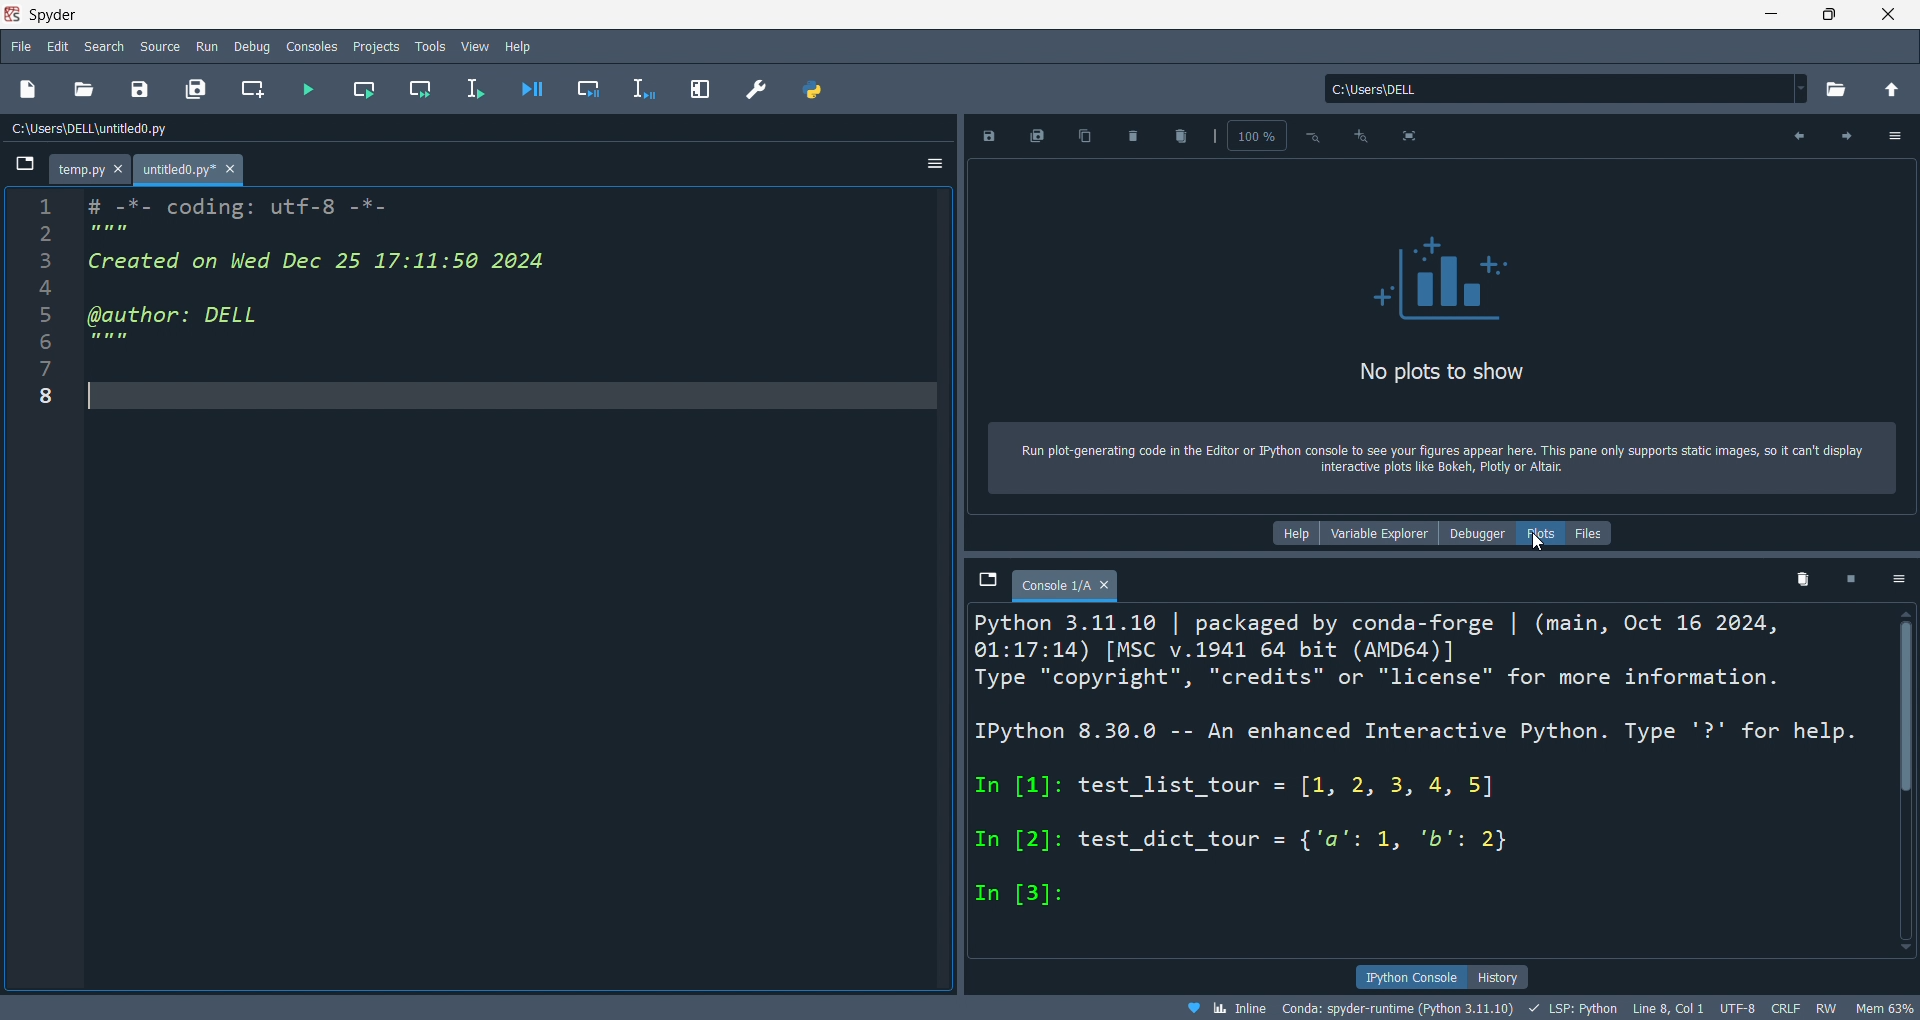 The image size is (1920, 1020). I want to click on help, so click(522, 44).